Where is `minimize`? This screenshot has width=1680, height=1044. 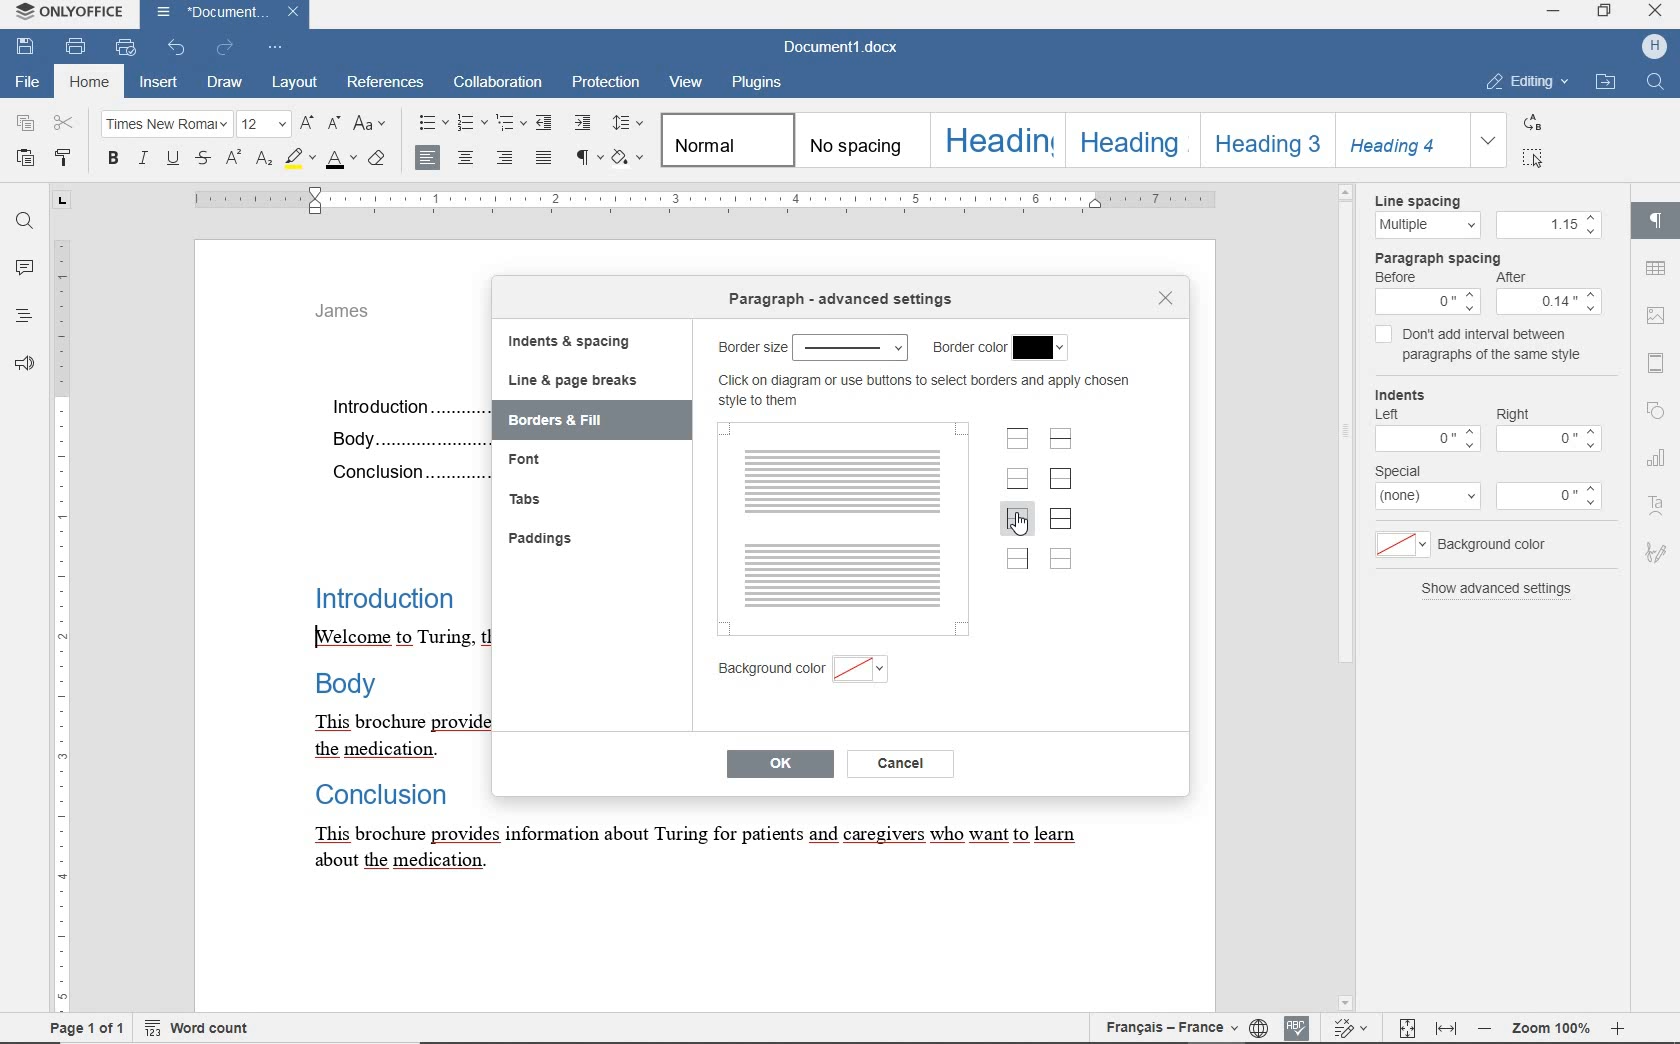
minimize is located at coordinates (1552, 11).